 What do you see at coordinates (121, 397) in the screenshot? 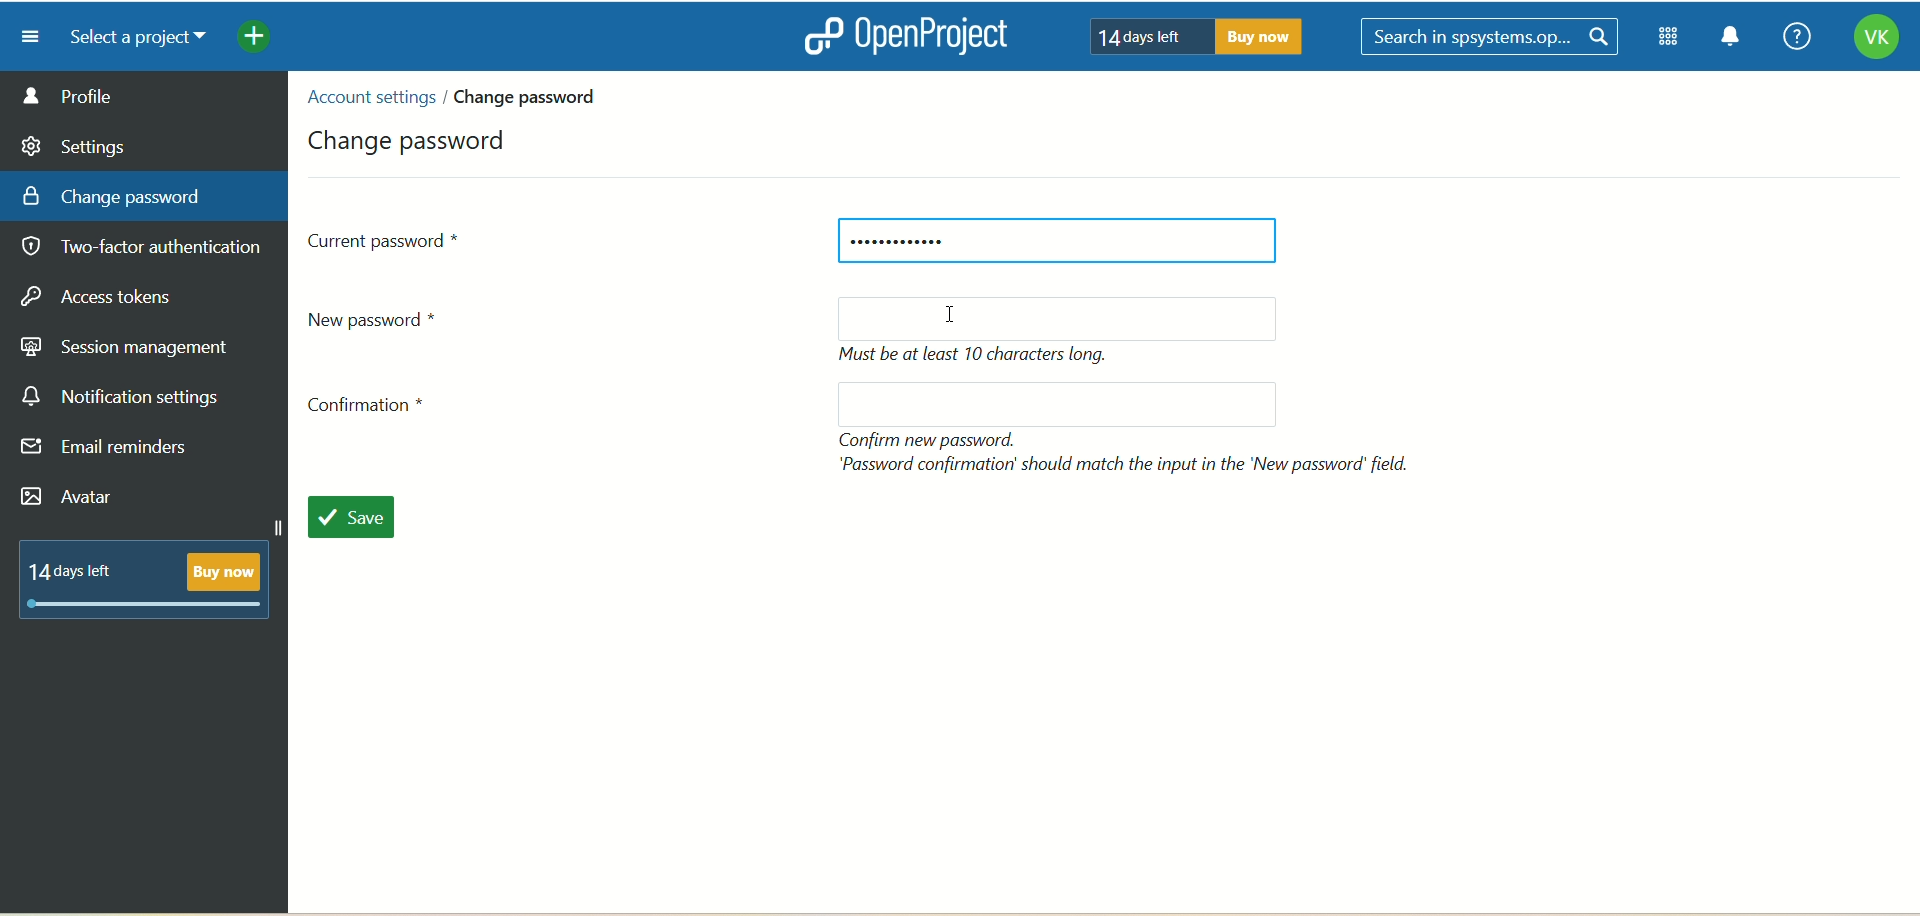
I see `notification settings` at bounding box center [121, 397].